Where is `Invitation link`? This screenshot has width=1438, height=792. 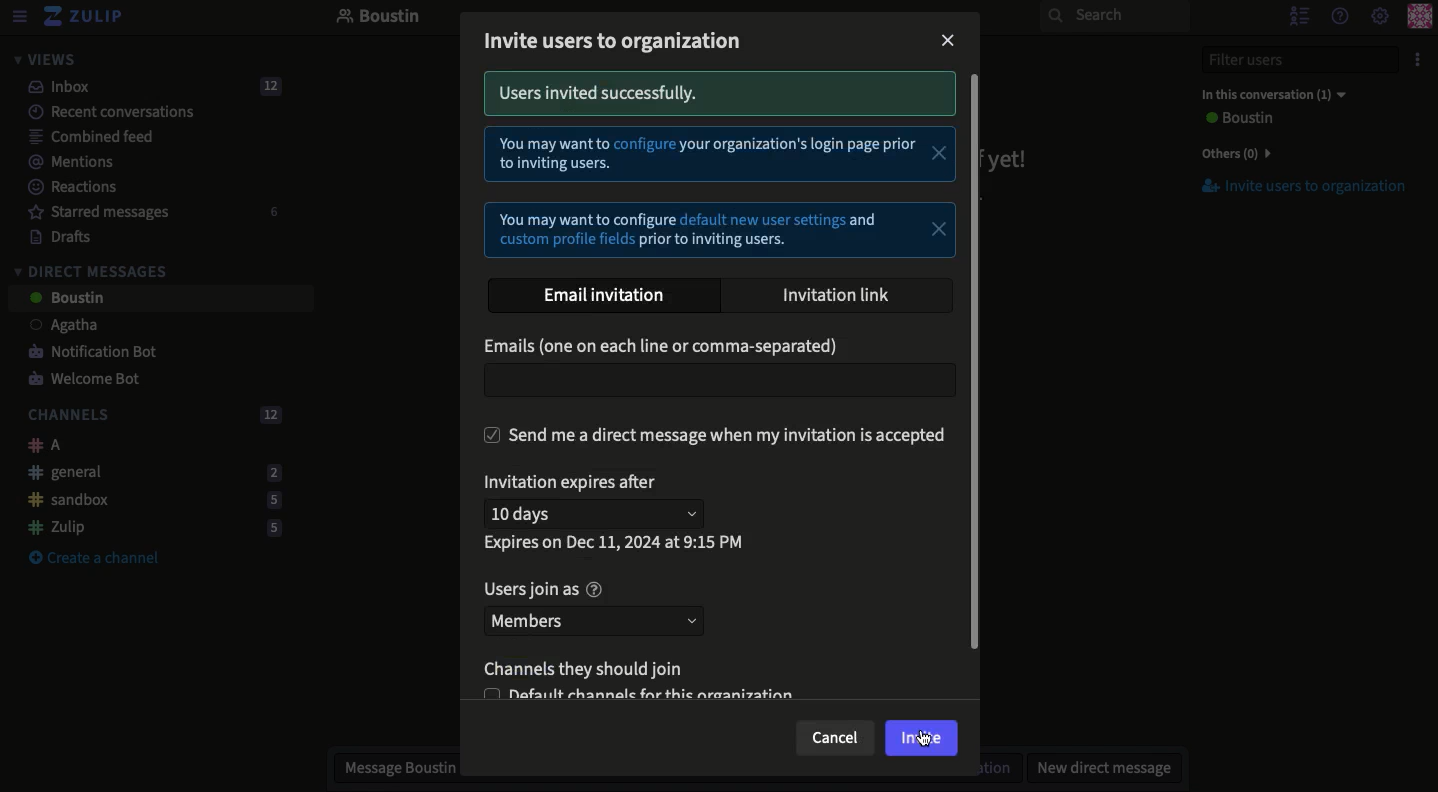
Invitation link is located at coordinates (845, 295).